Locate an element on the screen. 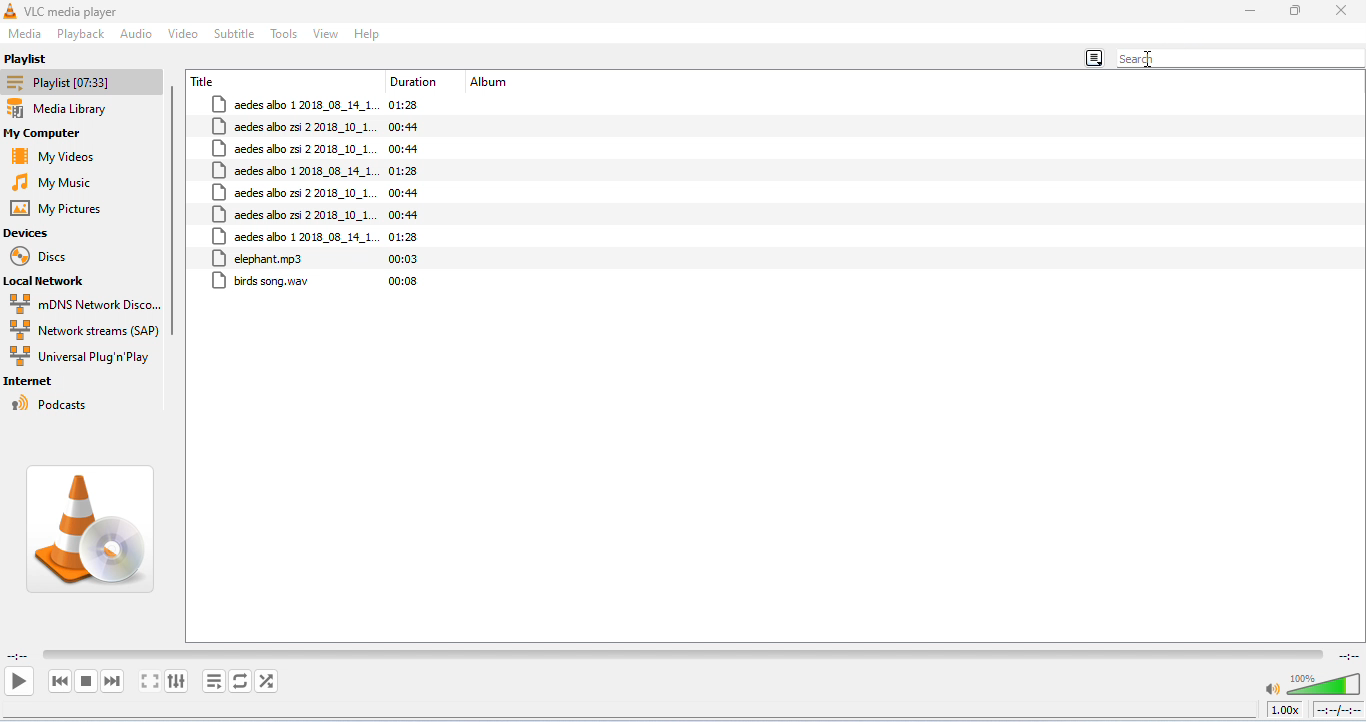 Image resolution: width=1366 pixels, height=722 pixels. 00:44 is located at coordinates (405, 192).